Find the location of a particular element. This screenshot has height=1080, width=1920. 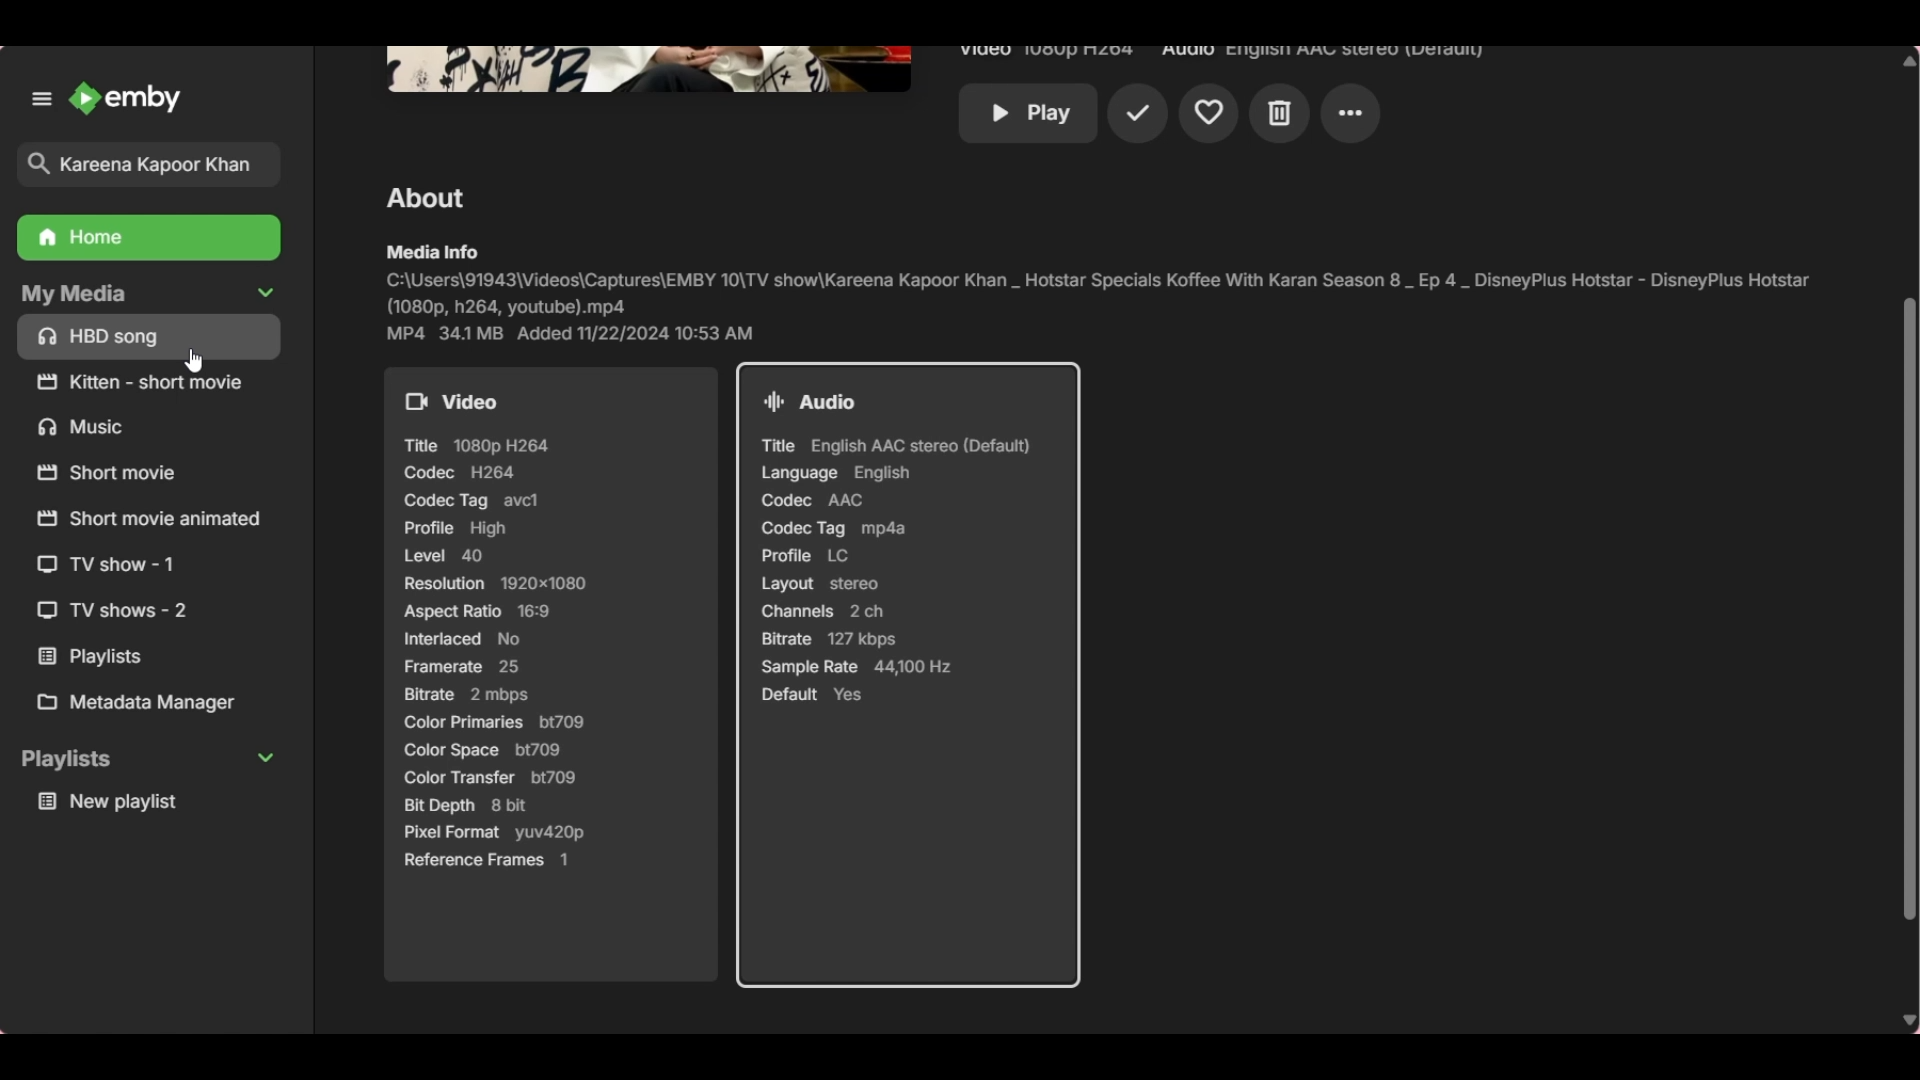

 is located at coordinates (1224, 52).